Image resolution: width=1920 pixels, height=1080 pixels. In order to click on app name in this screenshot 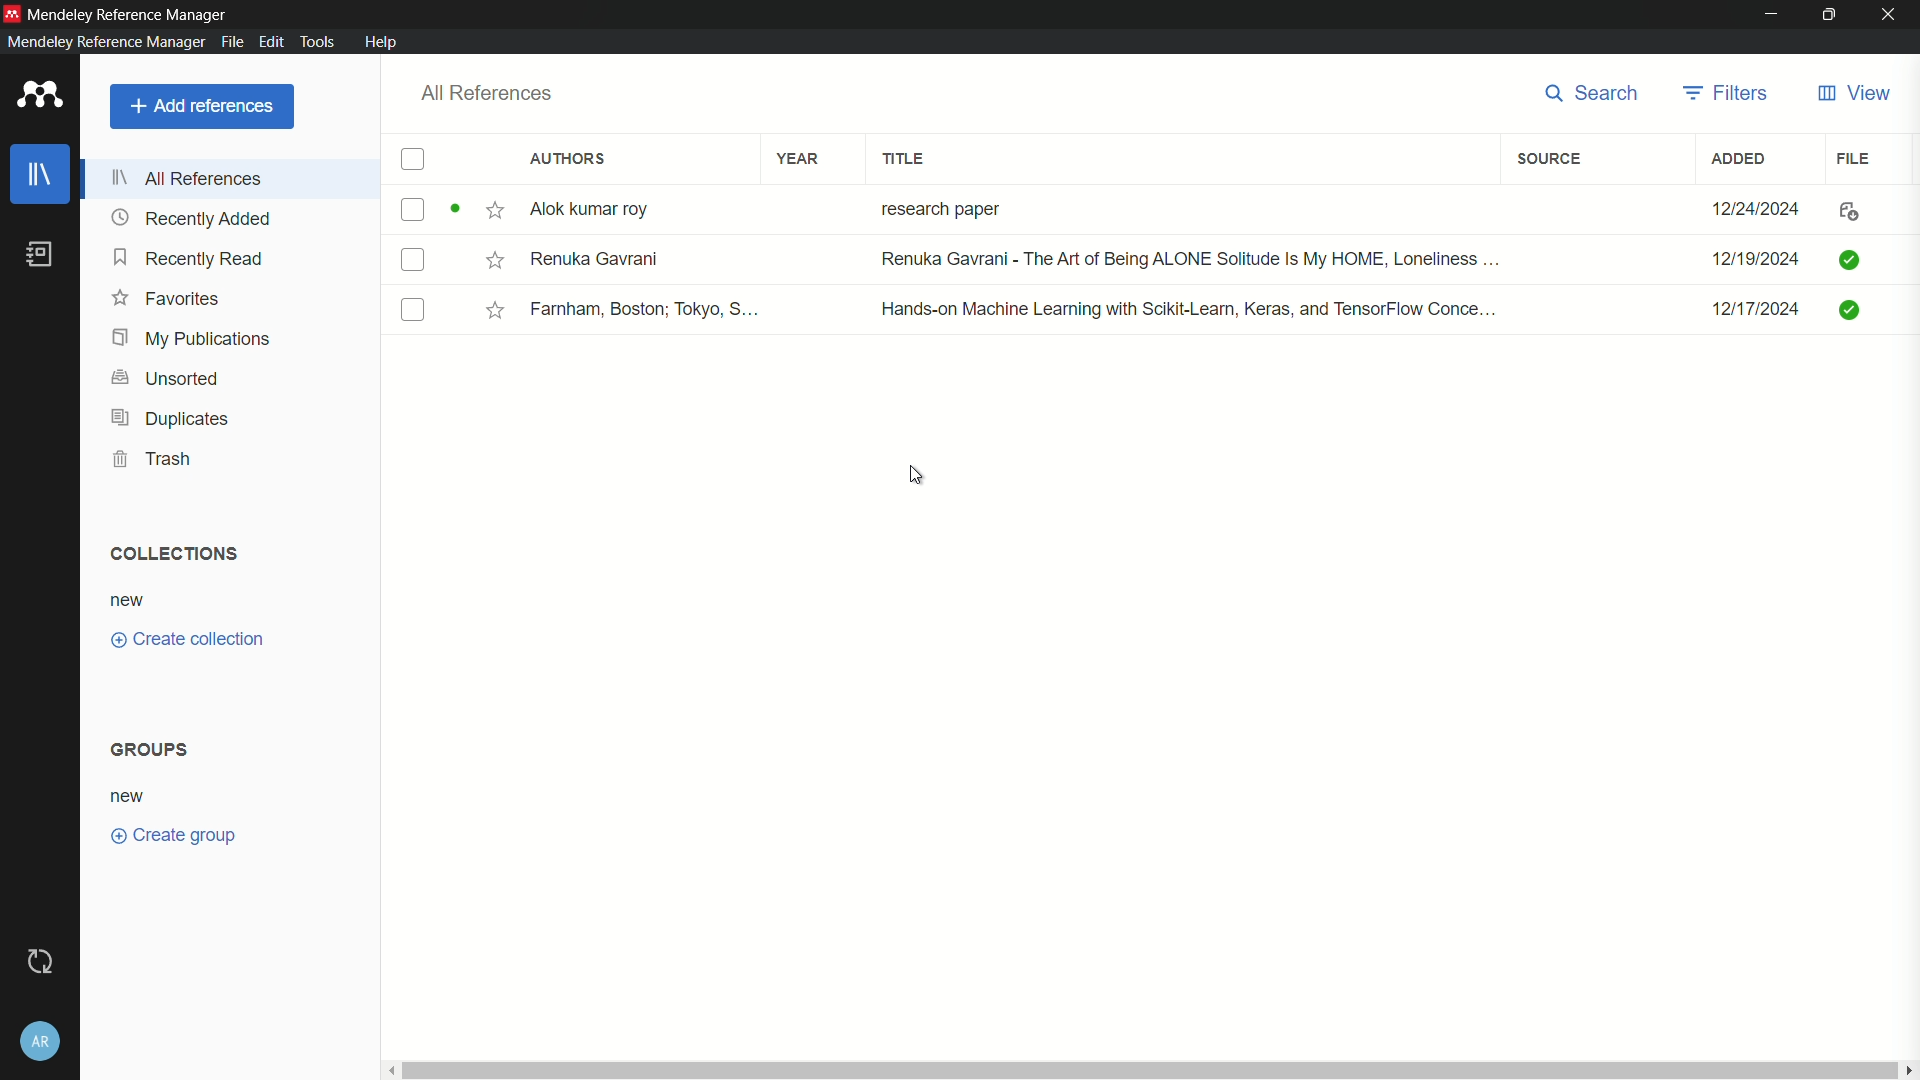, I will do `click(130, 13)`.